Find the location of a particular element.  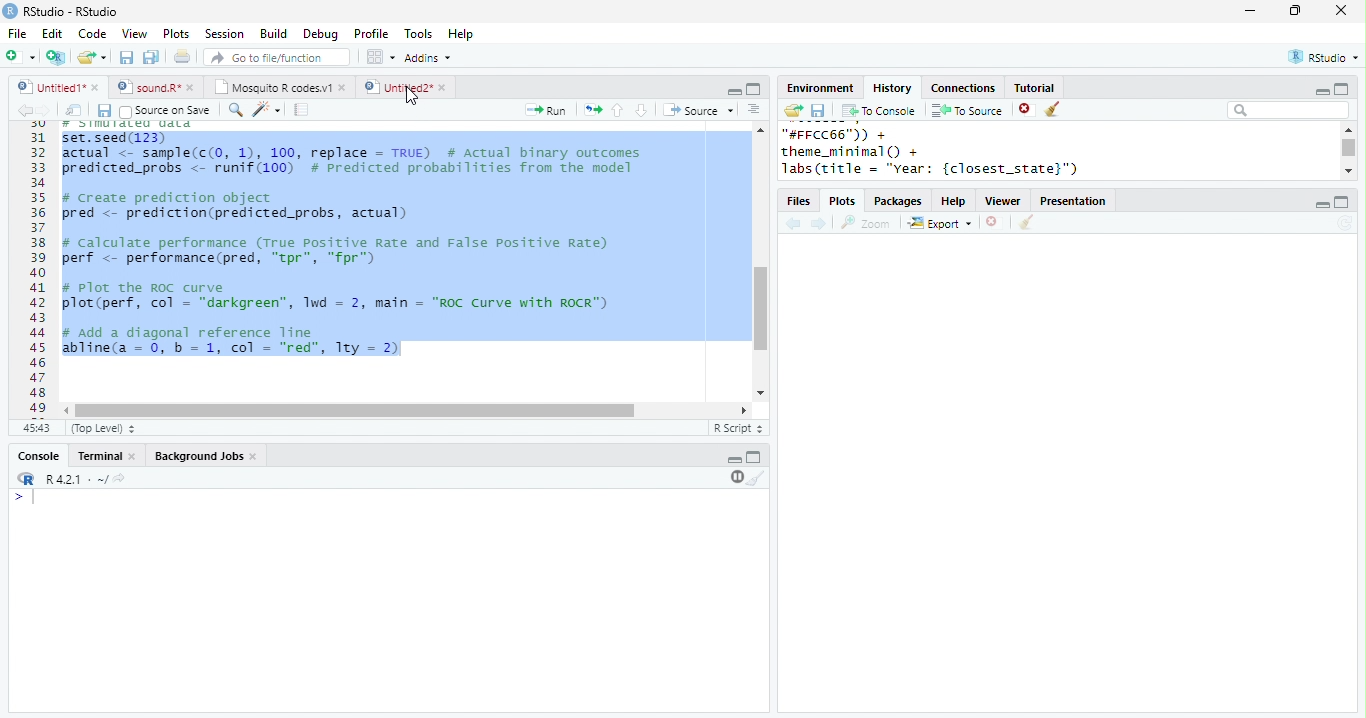

# Create prediction object
pred <- prediction(predicted_probs, actual) is located at coordinates (234, 207).